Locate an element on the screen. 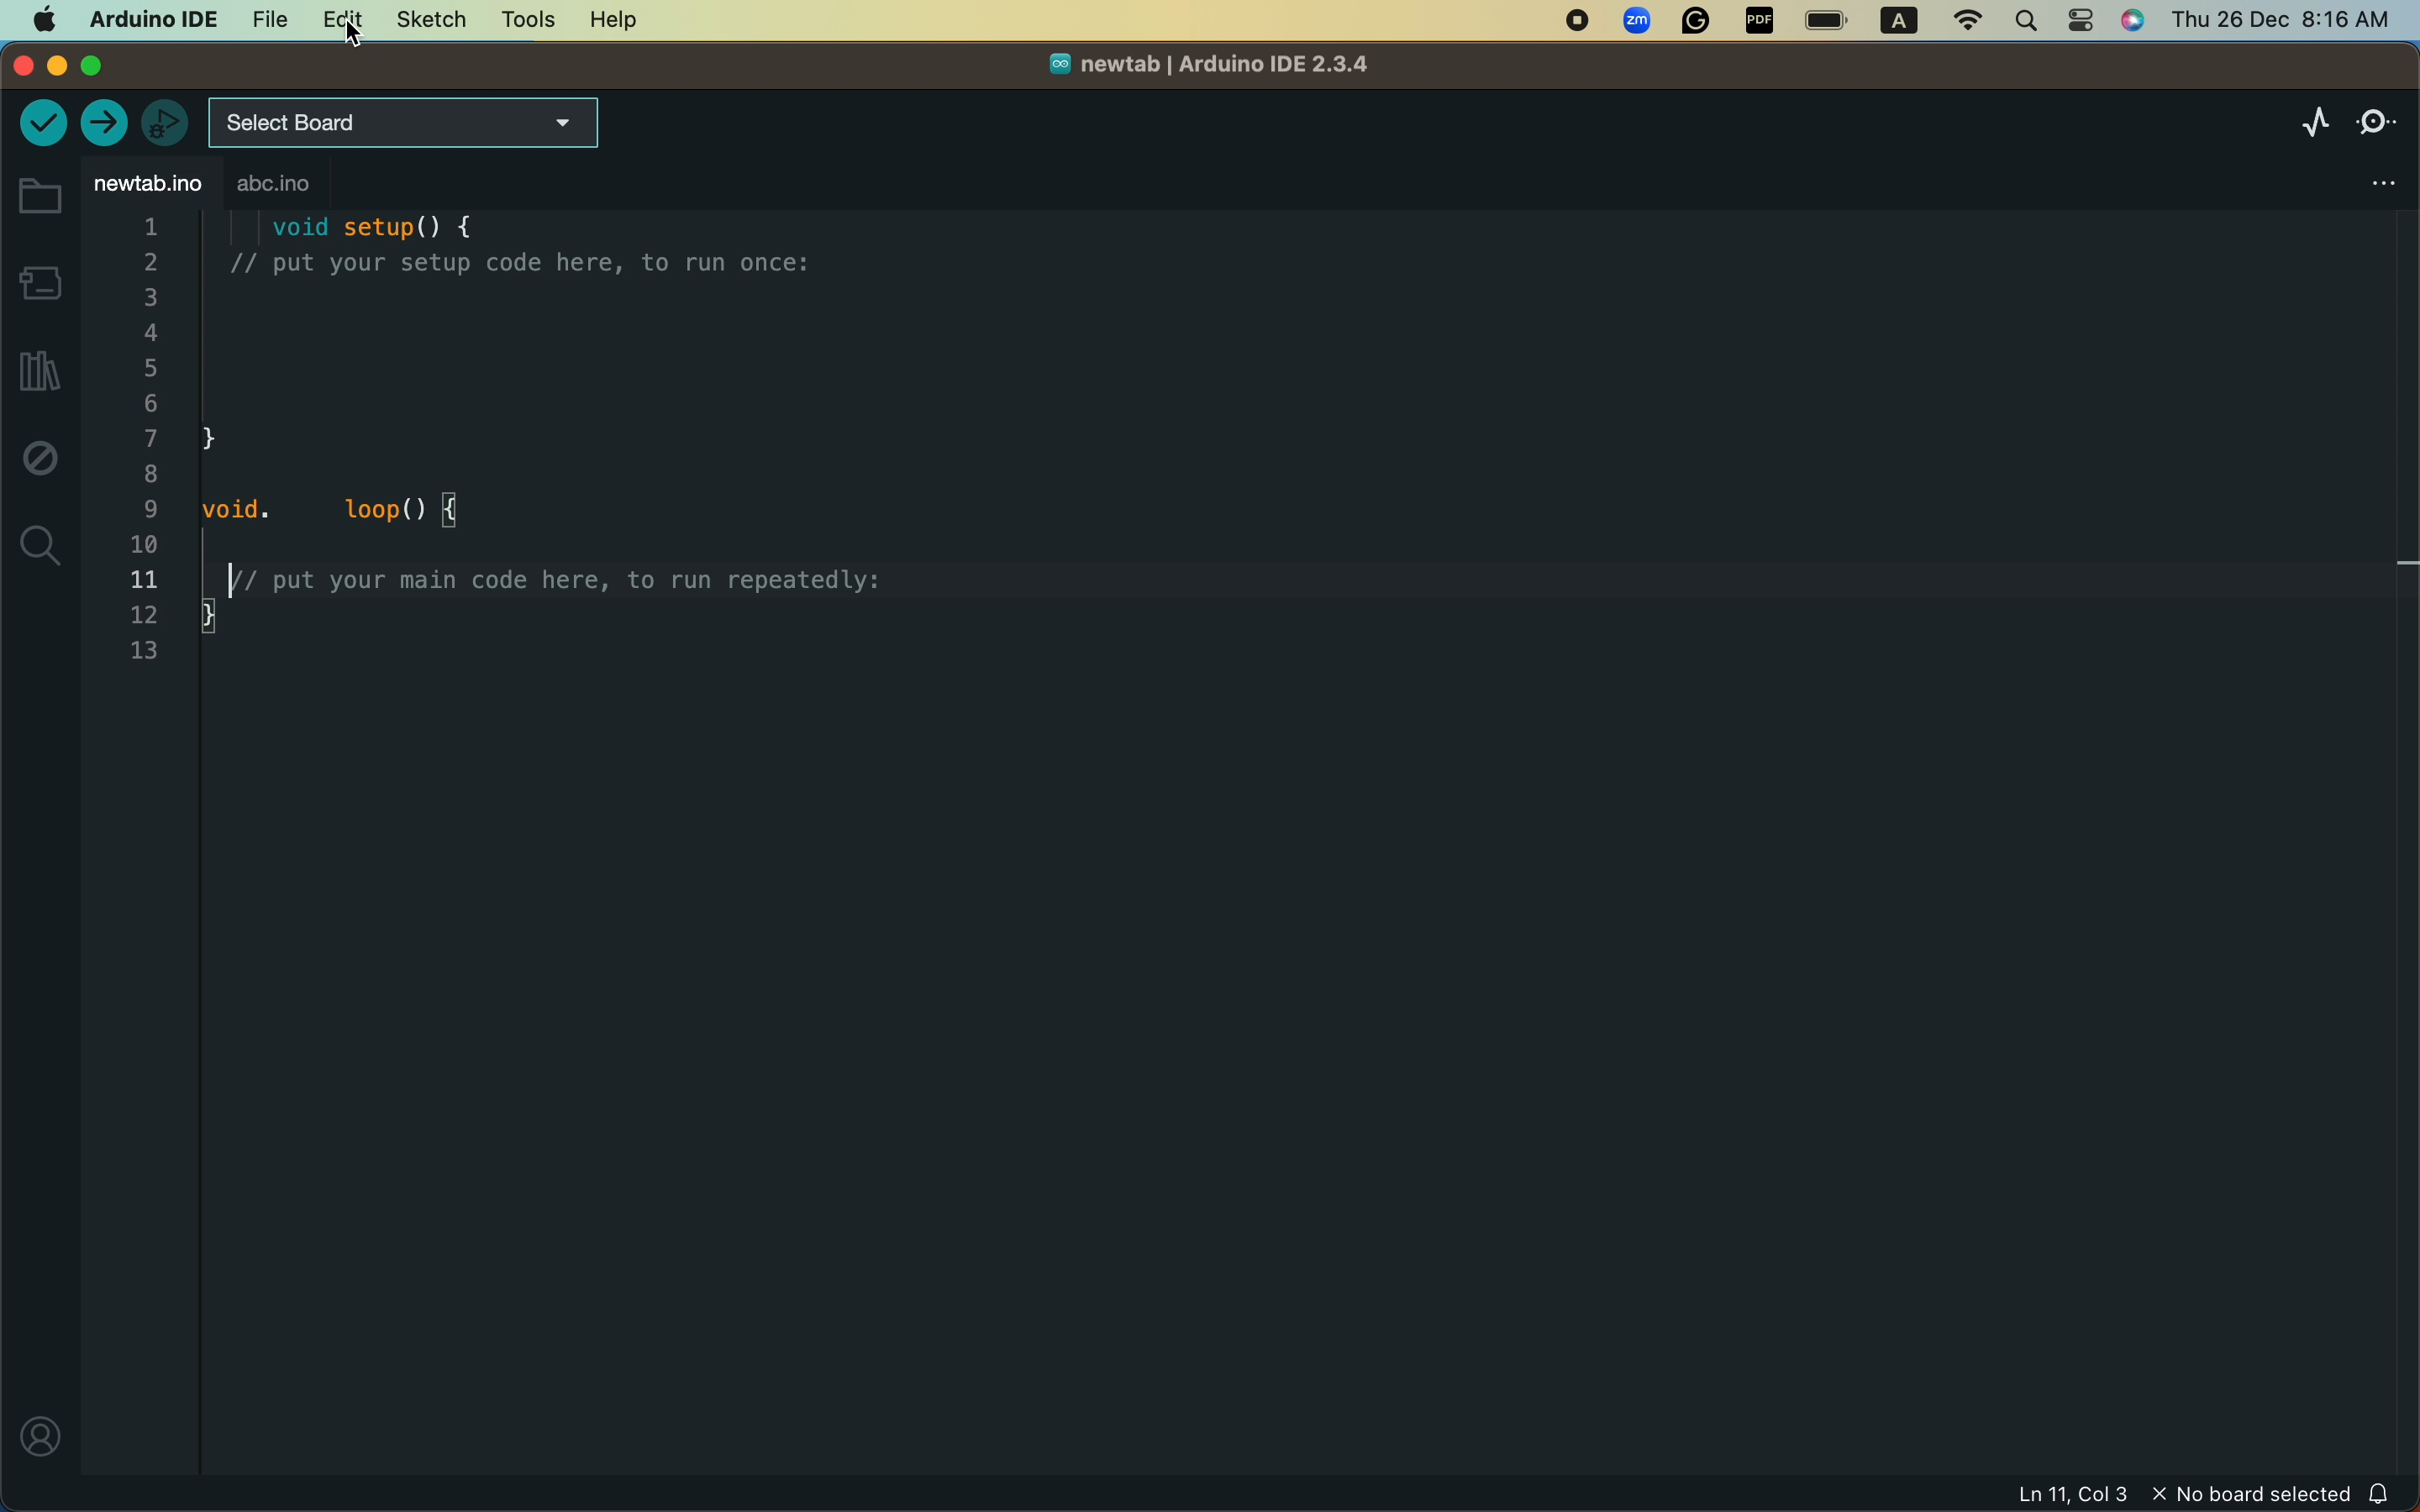  file setting is located at coordinates (2358, 176).